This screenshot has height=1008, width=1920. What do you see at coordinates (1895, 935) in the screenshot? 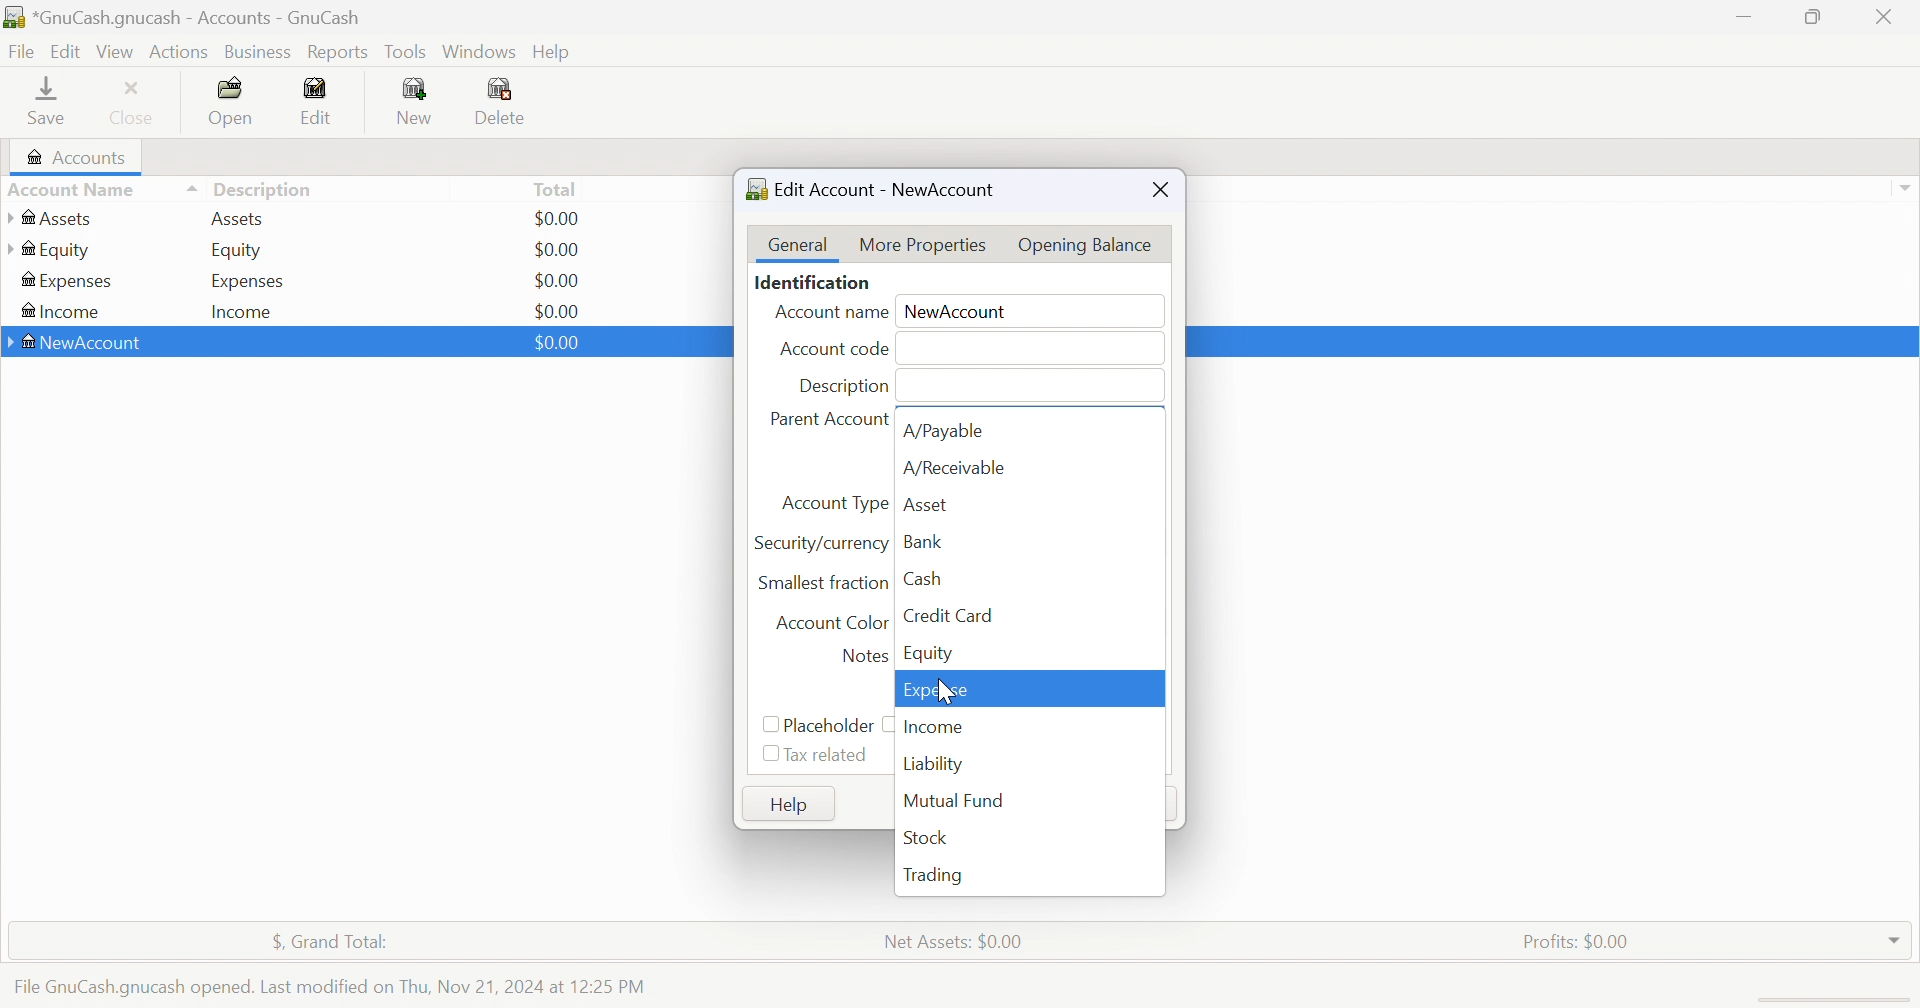
I see `Drop Down` at bounding box center [1895, 935].